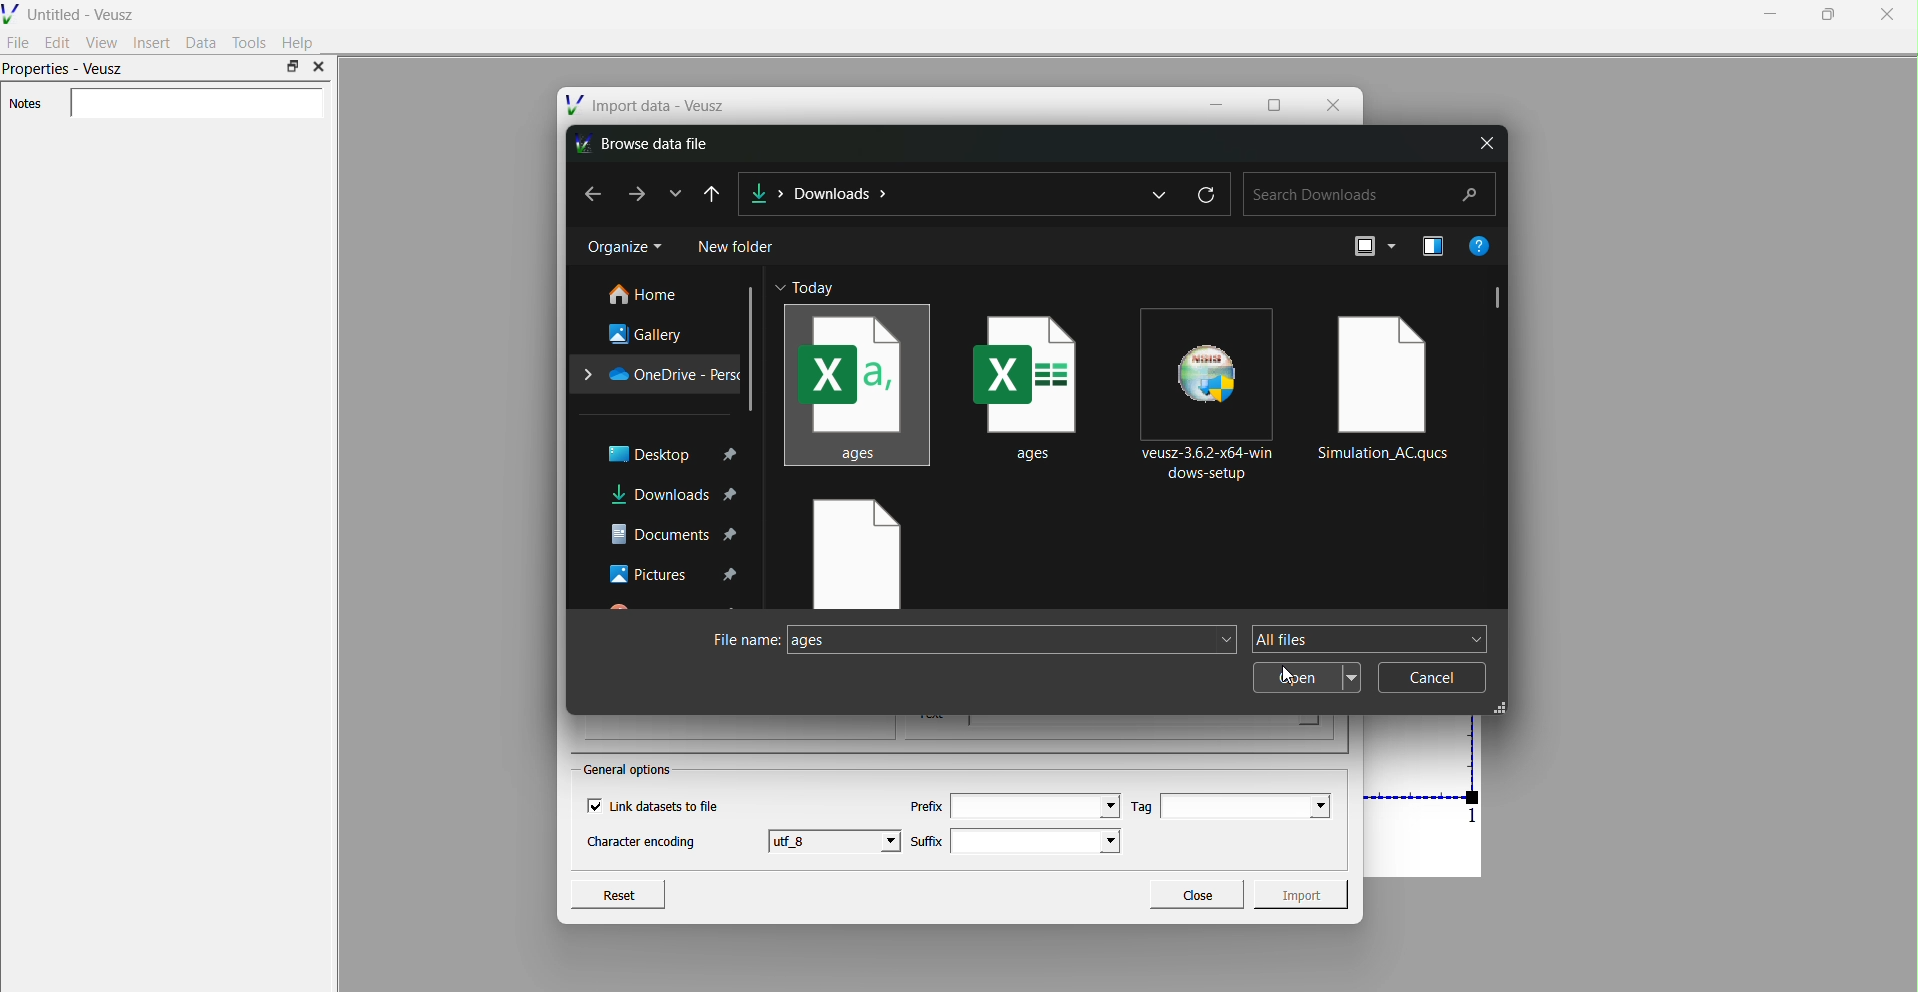 The height and width of the screenshot is (992, 1918). Describe the element at coordinates (318, 67) in the screenshot. I see `close` at that location.